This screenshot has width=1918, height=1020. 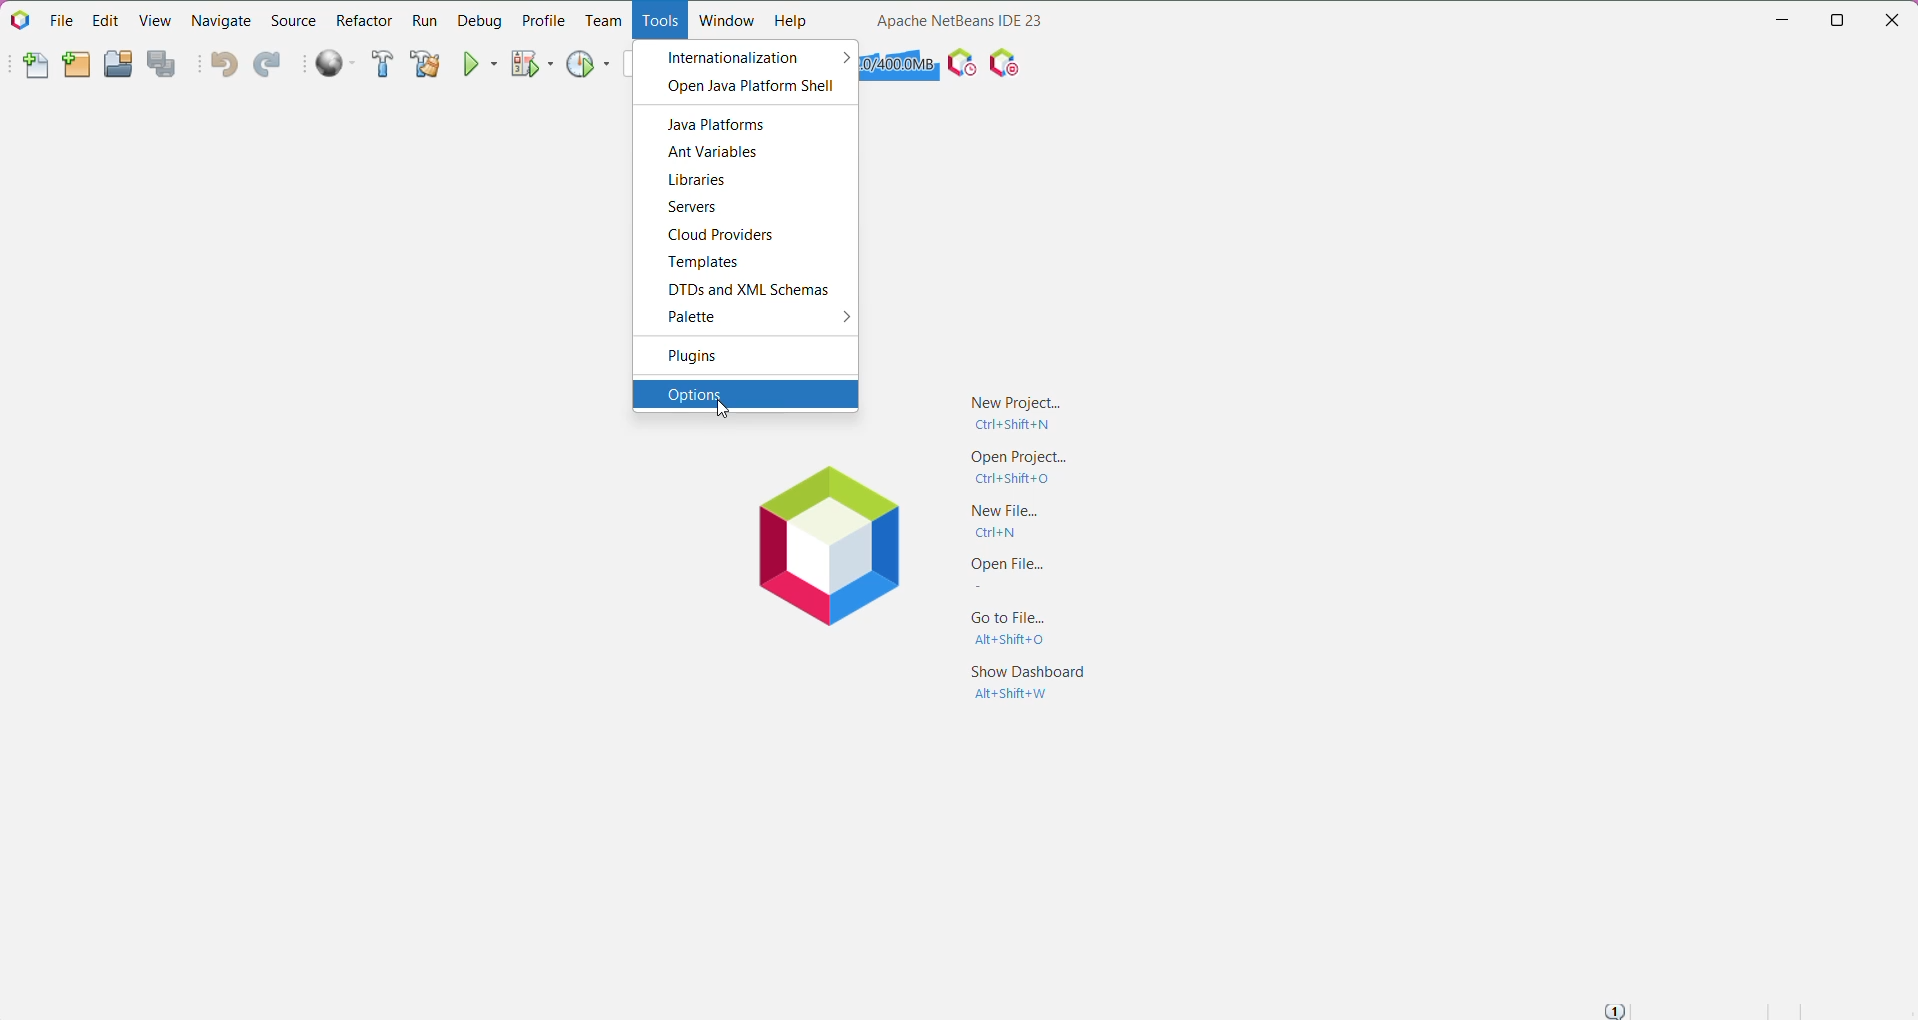 What do you see at coordinates (364, 20) in the screenshot?
I see `Refactor` at bounding box center [364, 20].